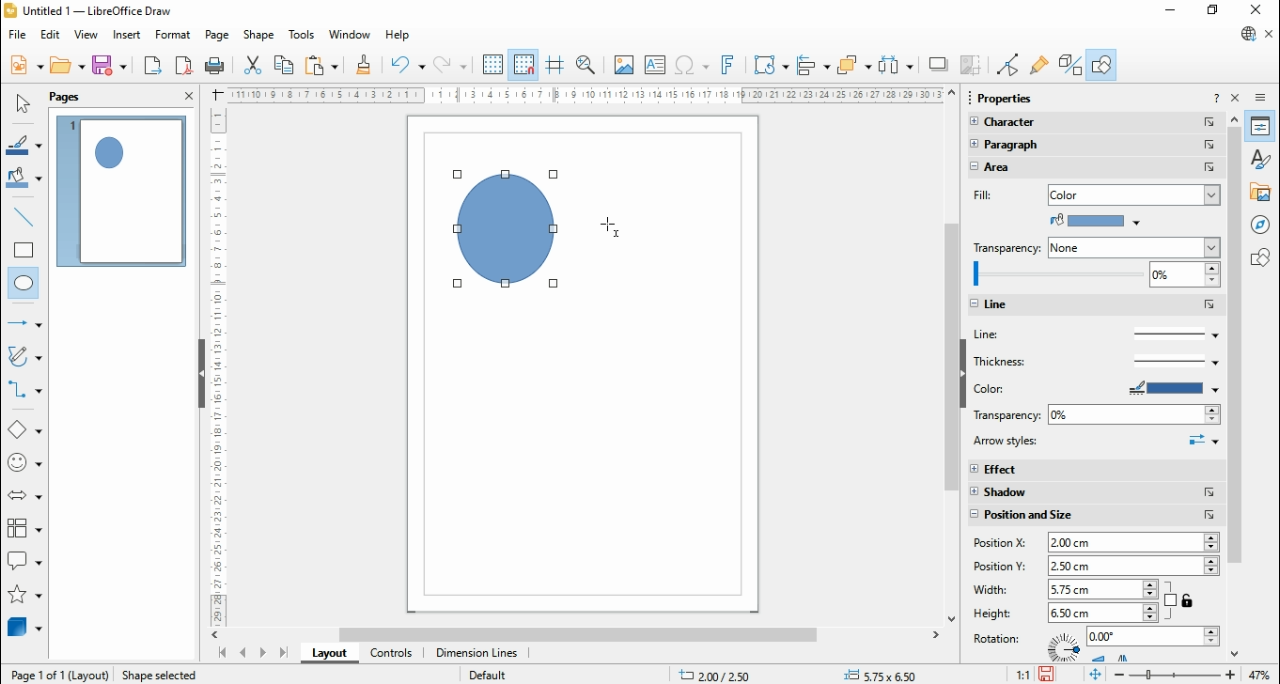 This screenshot has height=684, width=1280. I want to click on transperency, so click(1004, 416).